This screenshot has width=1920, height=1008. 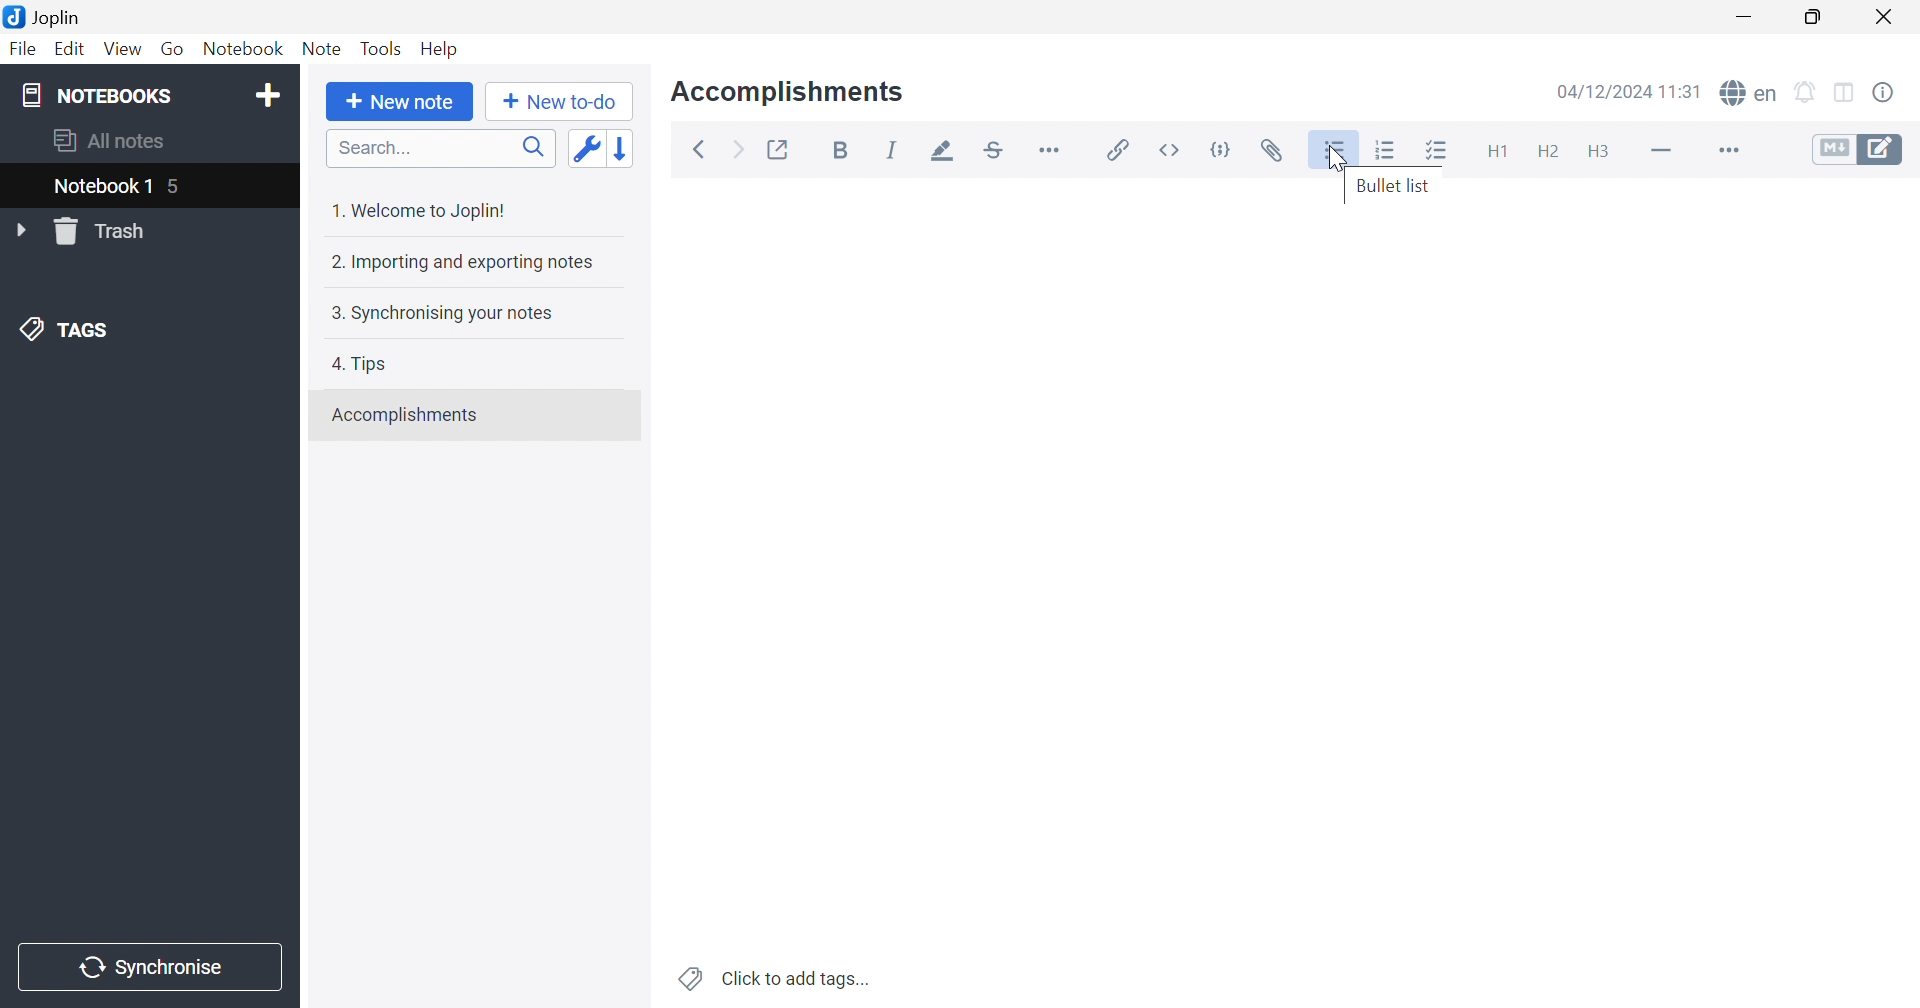 I want to click on Accomplishments, so click(x=788, y=92).